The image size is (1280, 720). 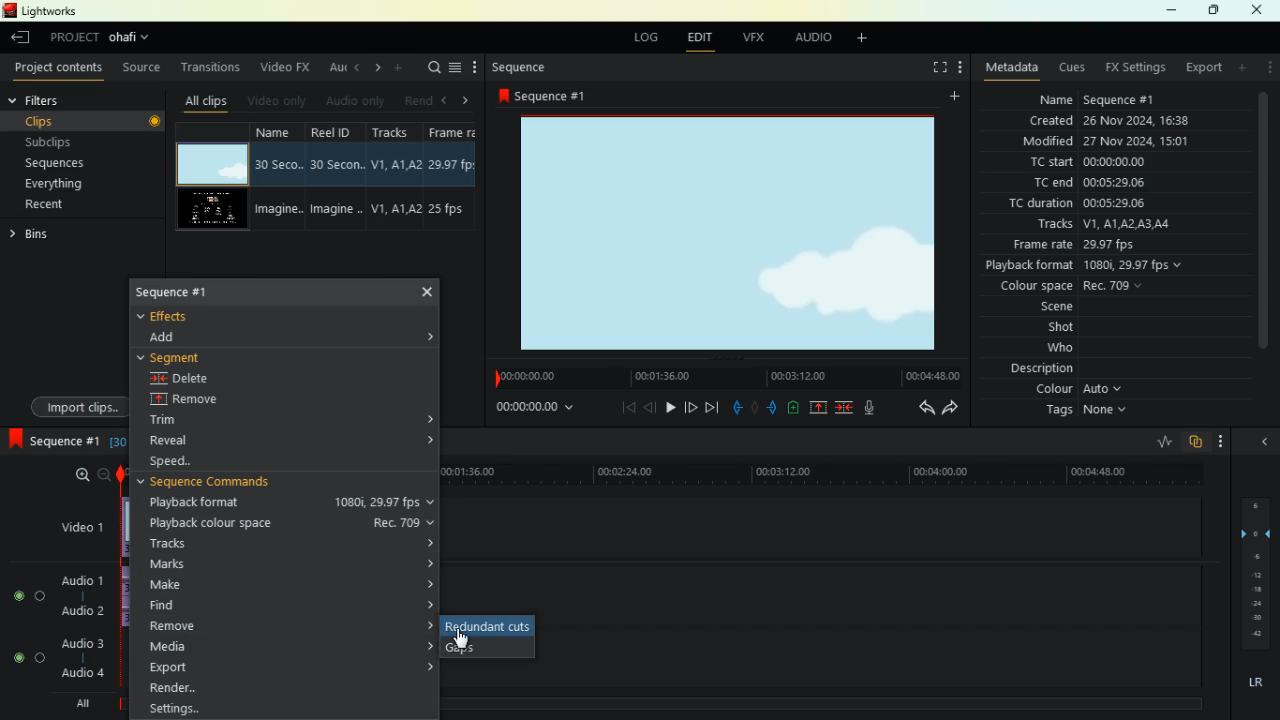 I want to click on add, so click(x=952, y=99).